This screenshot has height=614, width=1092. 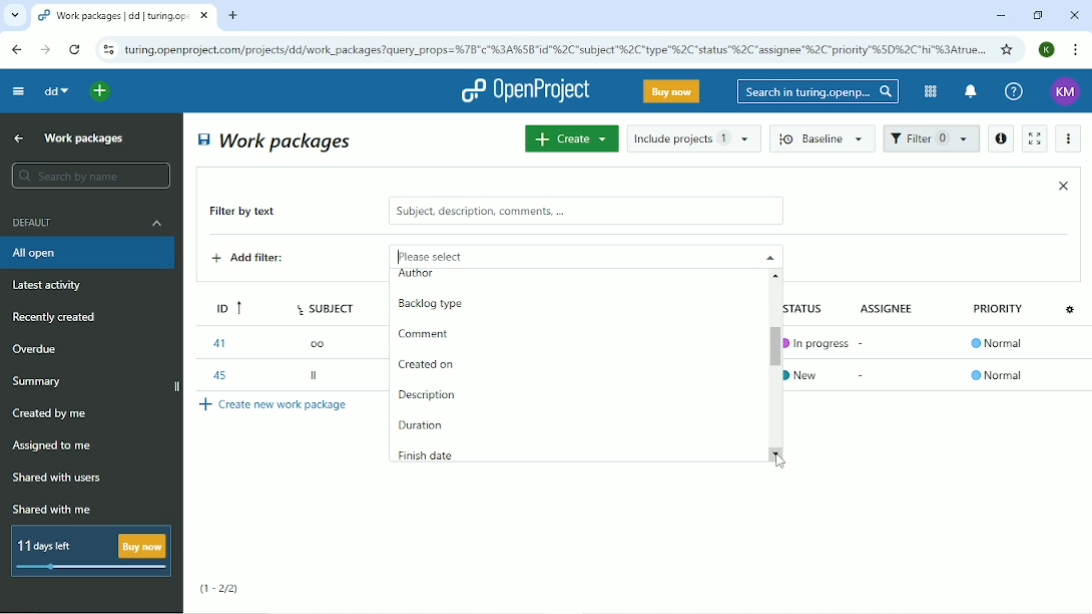 What do you see at coordinates (1000, 139) in the screenshot?
I see `Open details view` at bounding box center [1000, 139].